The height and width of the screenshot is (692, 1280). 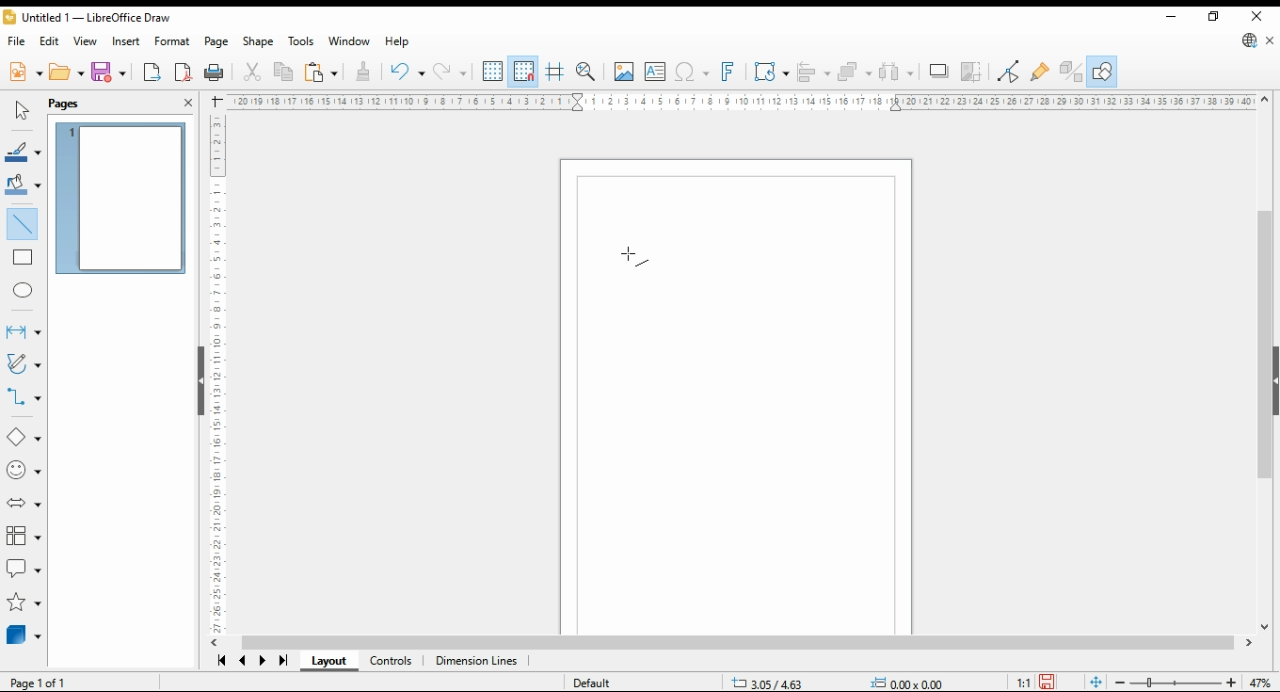 I want to click on 3D objects, so click(x=24, y=636).